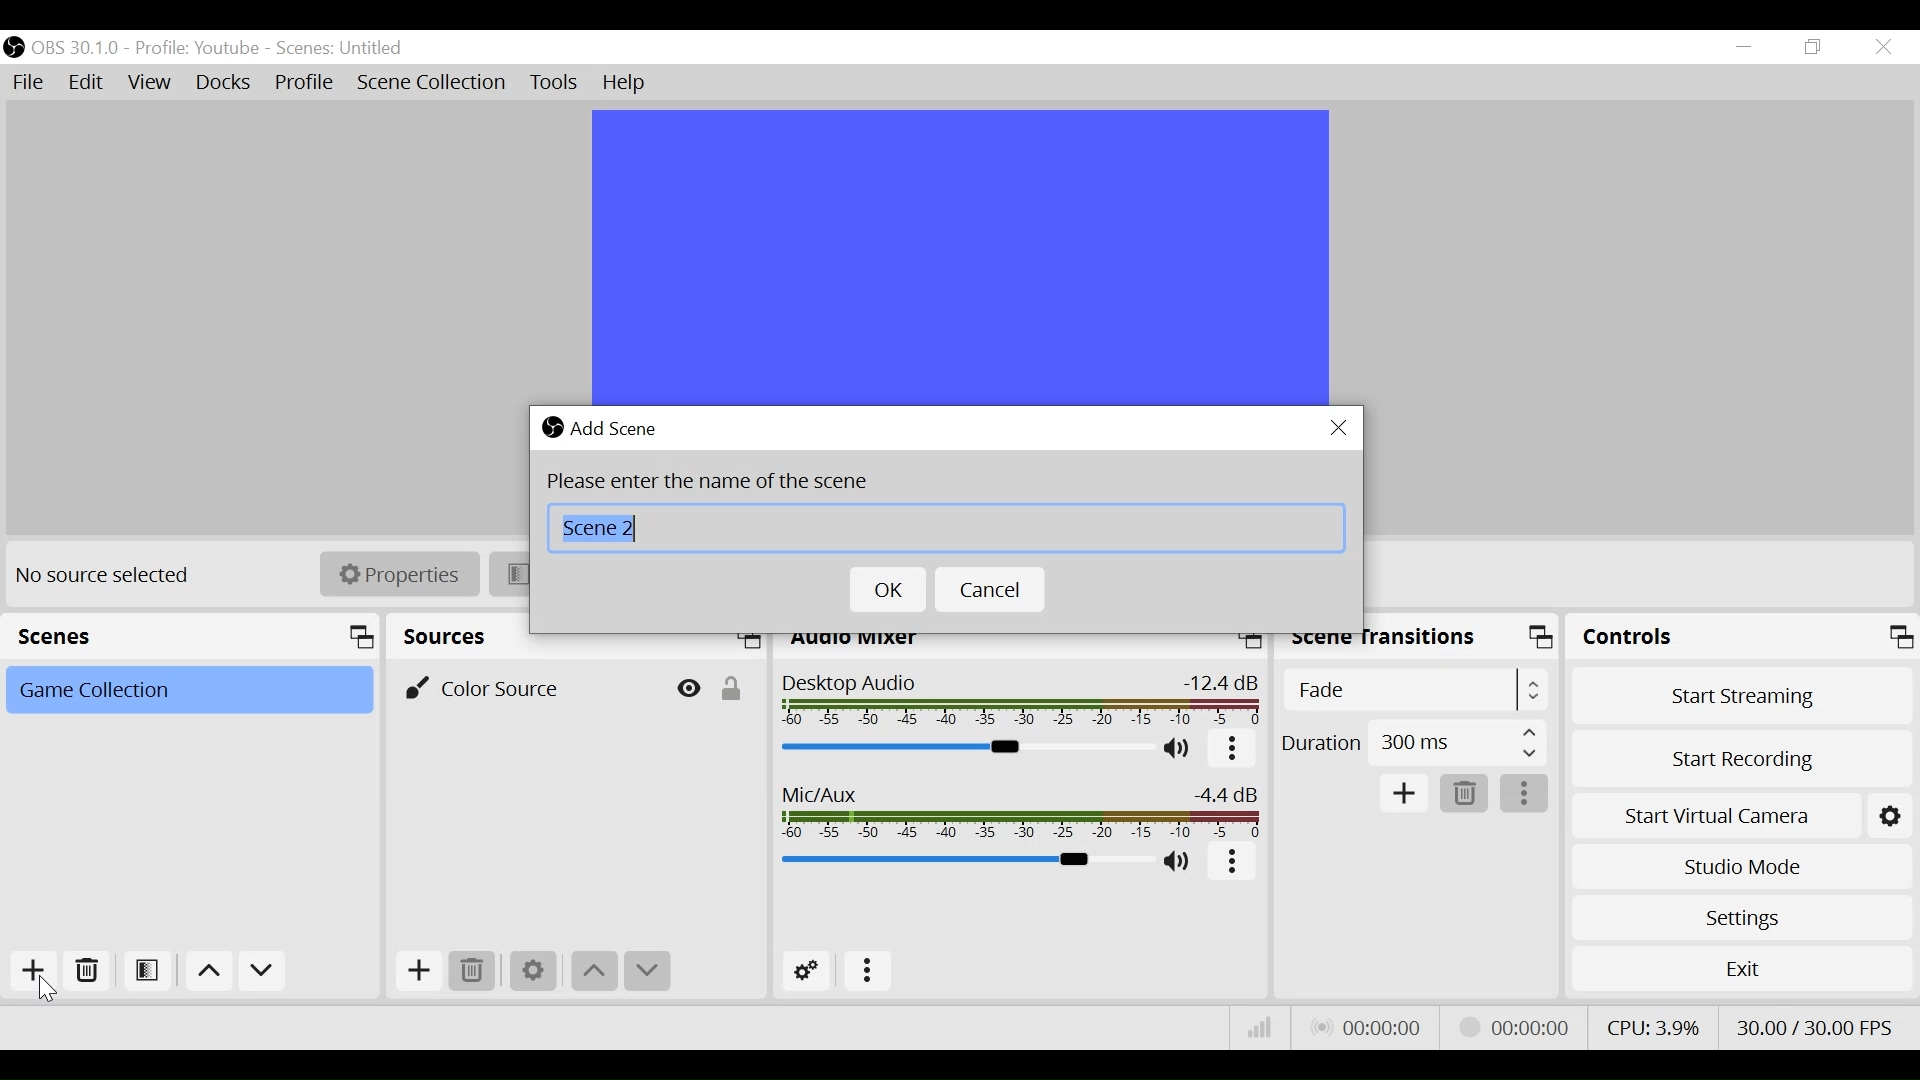 The height and width of the screenshot is (1080, 1920). Describe the element at coordinates (1715, 812) in the screenshot. I see `Start Virtual Camera` at that location.